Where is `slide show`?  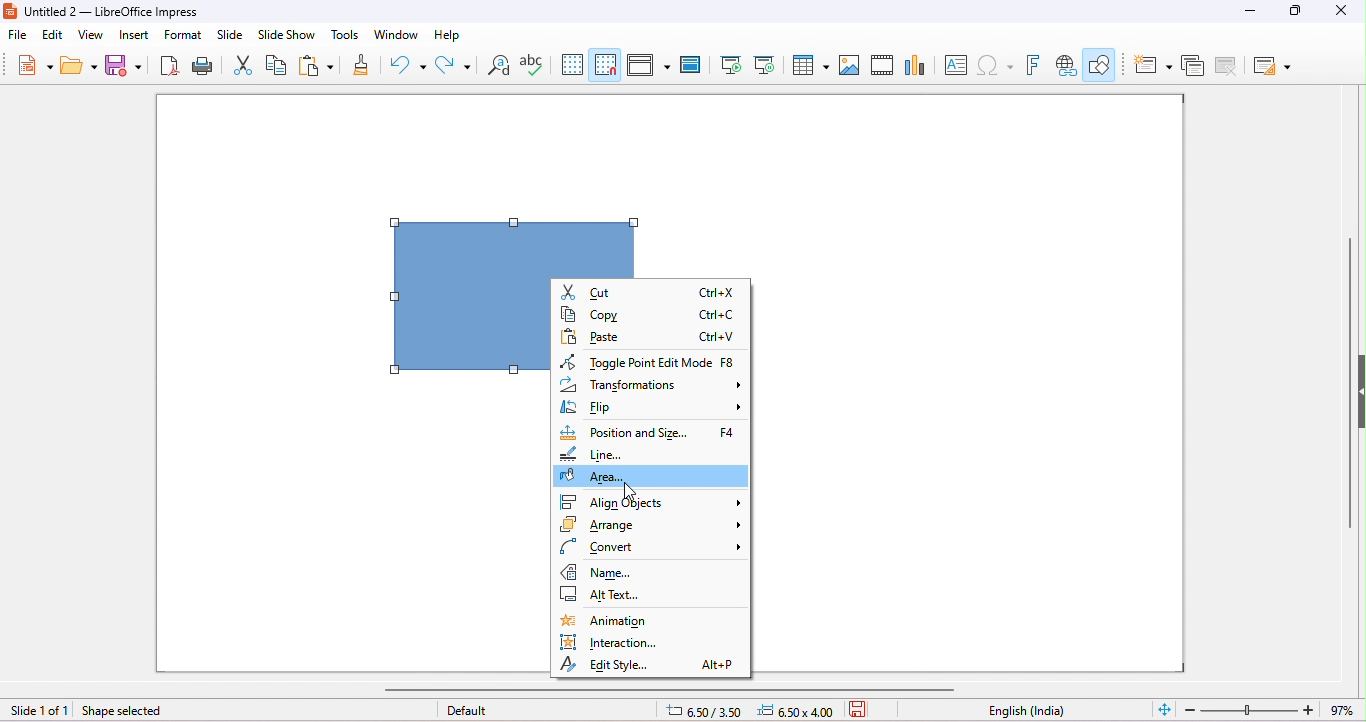 slide show is located at coordinates (285, 34).